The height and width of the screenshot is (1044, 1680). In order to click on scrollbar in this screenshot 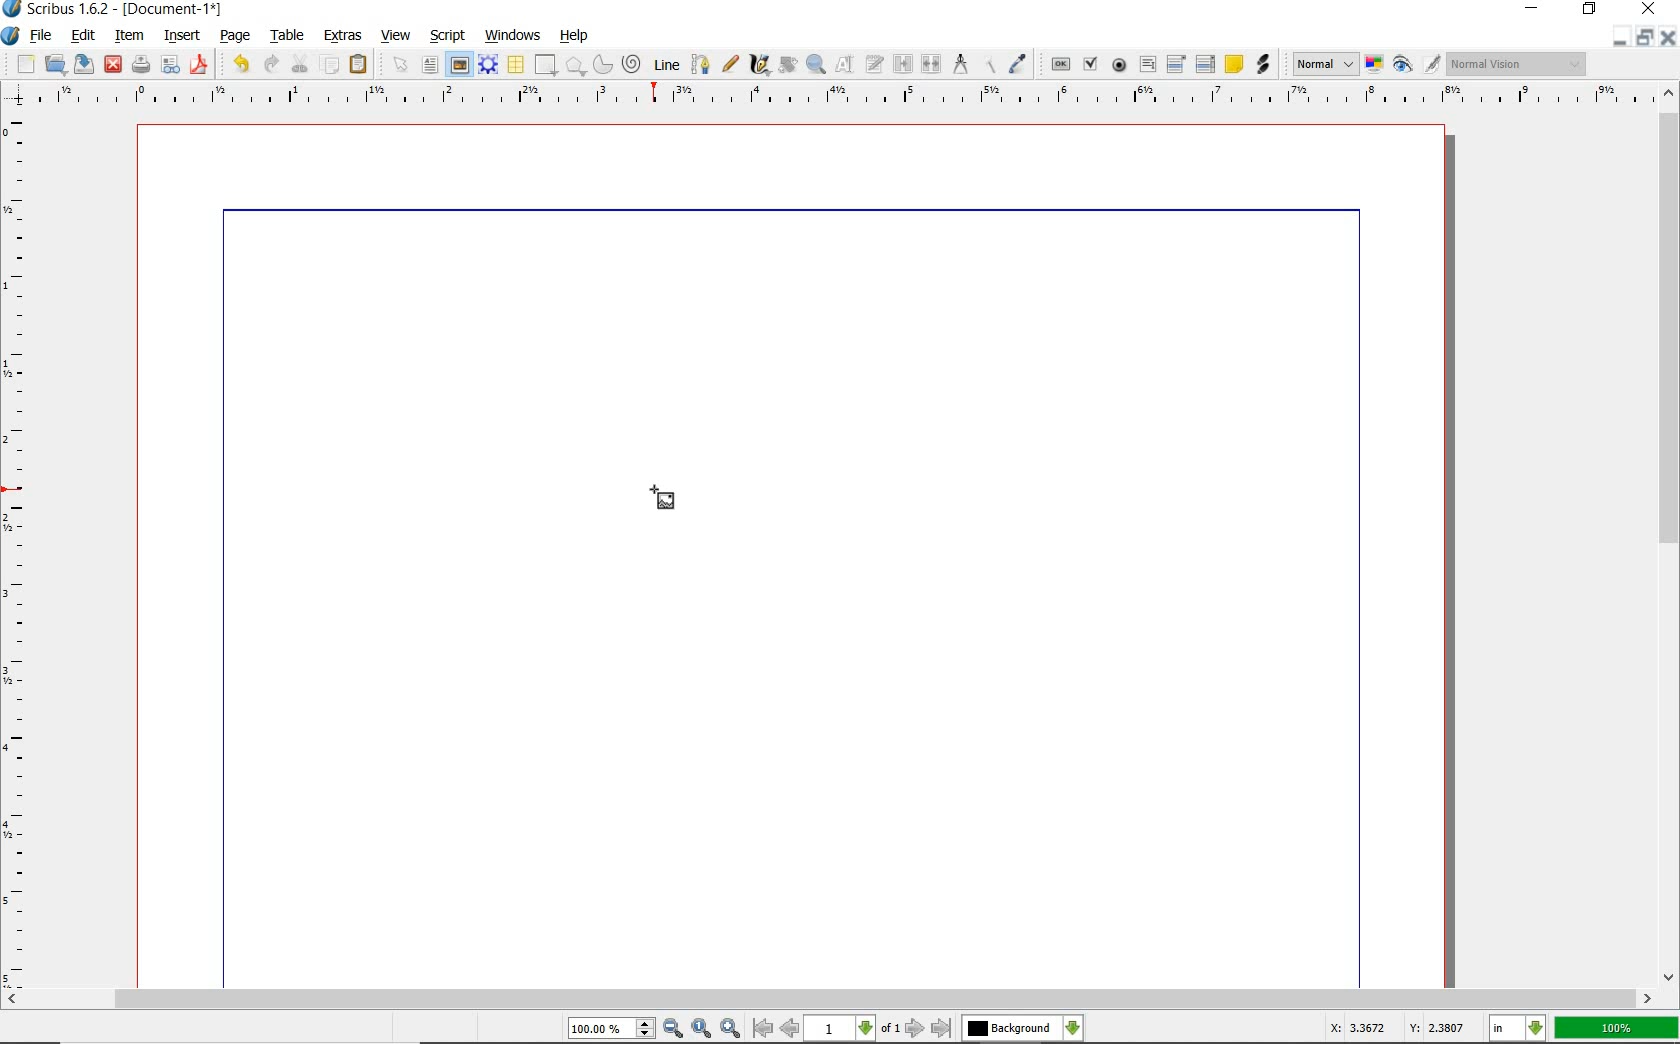, I will do `click(1670, 535)`.